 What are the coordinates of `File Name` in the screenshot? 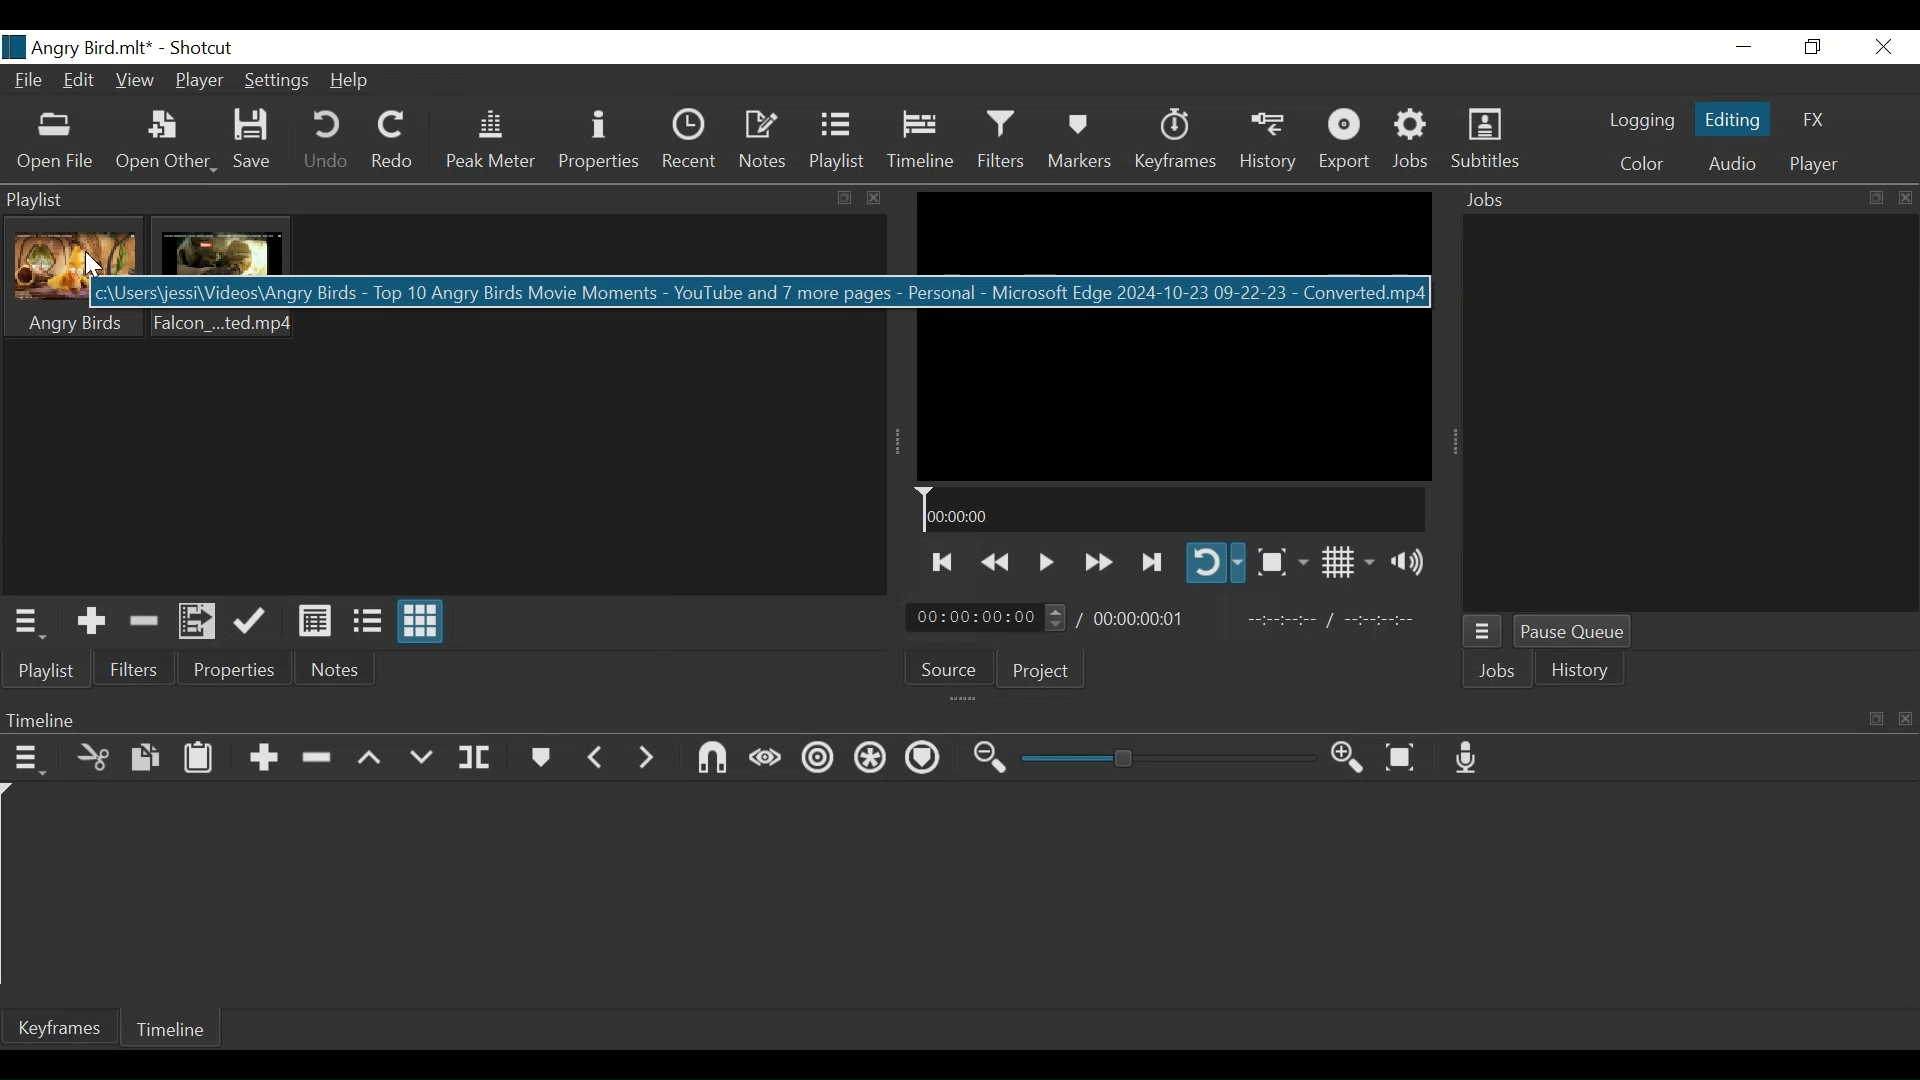 It's located at (79, 47).